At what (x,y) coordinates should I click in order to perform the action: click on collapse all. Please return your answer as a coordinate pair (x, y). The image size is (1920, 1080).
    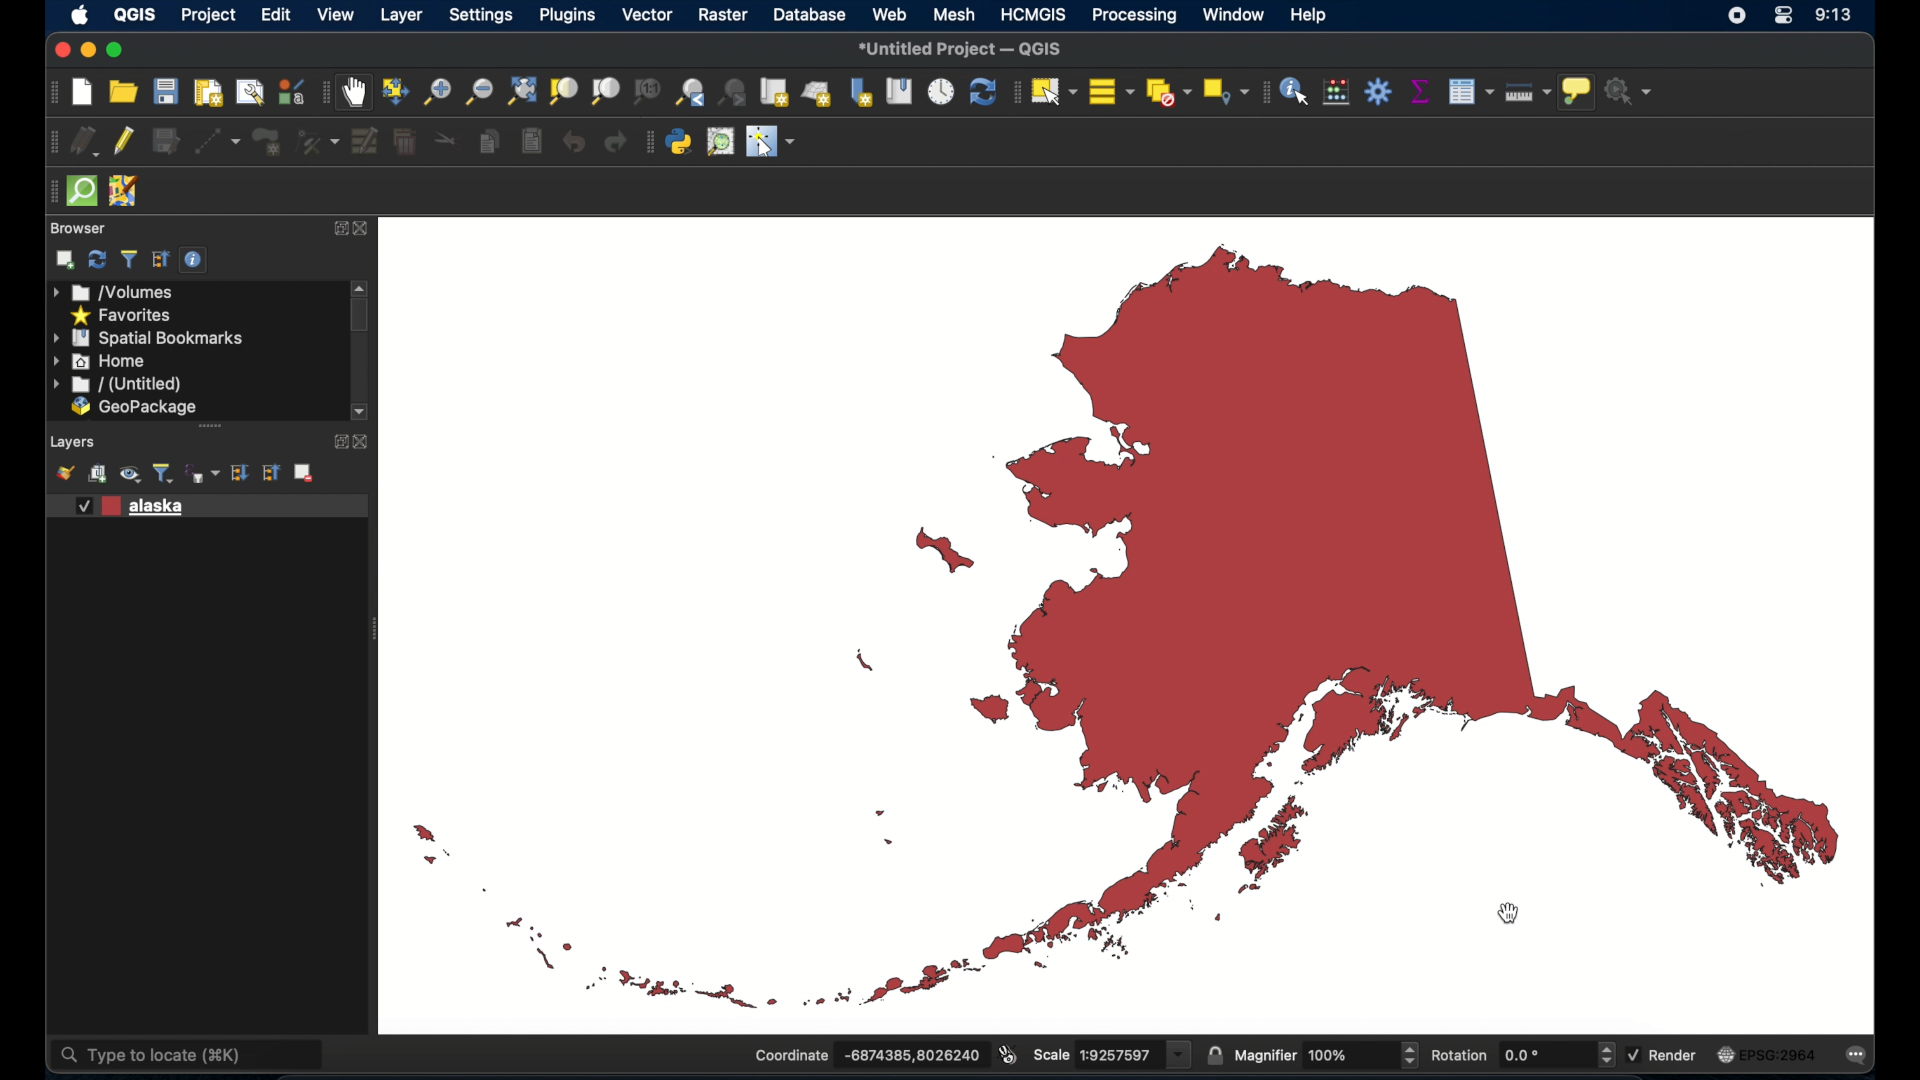
    Looking at the image, I should click on (161, 260).